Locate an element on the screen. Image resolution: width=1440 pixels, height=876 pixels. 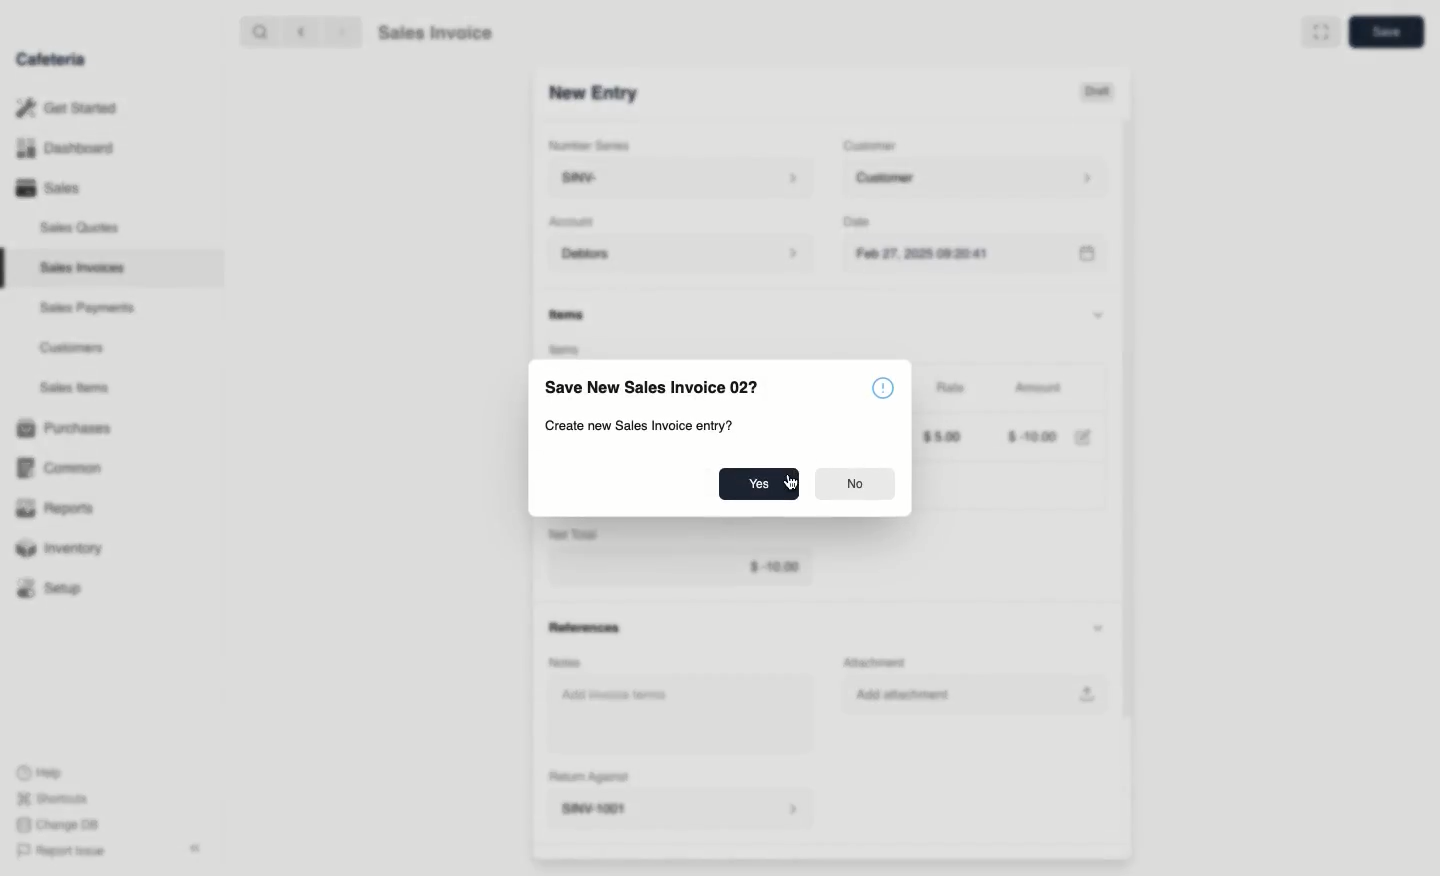
Sales is located at coordinates (51, 188).